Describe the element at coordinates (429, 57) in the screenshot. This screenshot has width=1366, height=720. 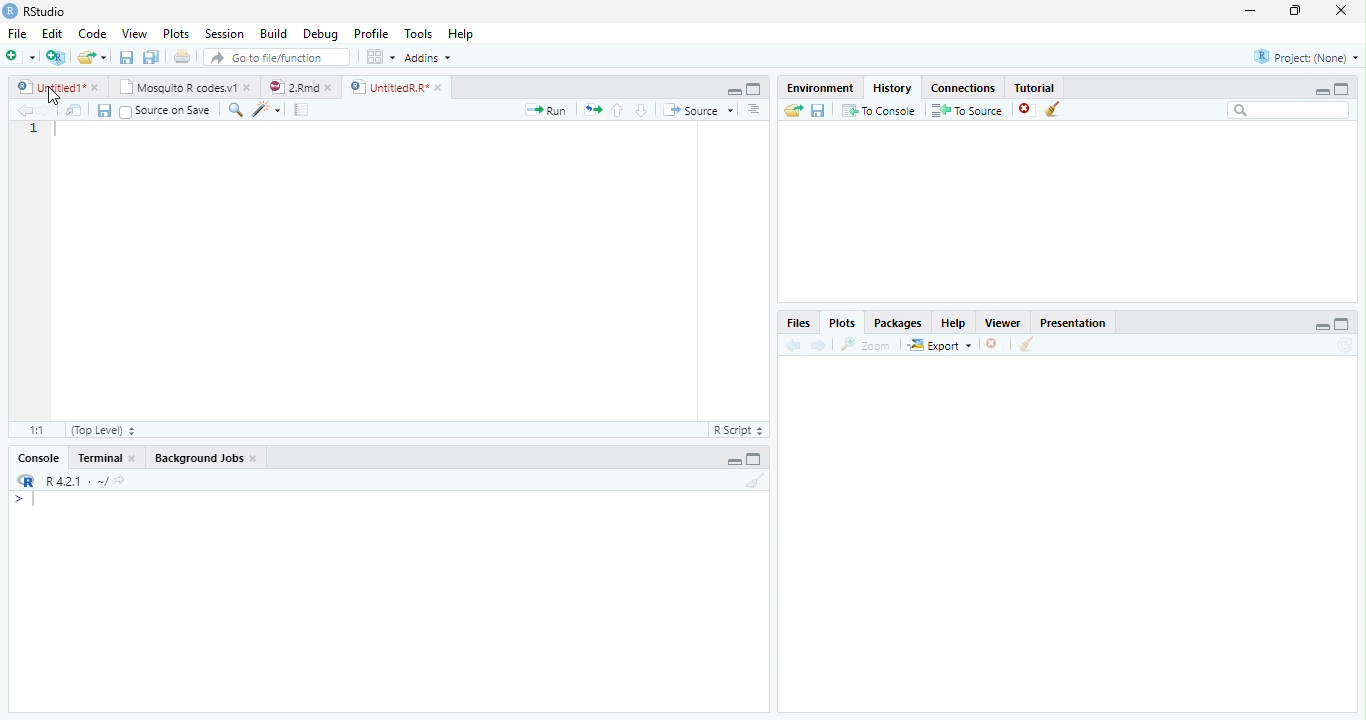
I see `Addins` at that location.